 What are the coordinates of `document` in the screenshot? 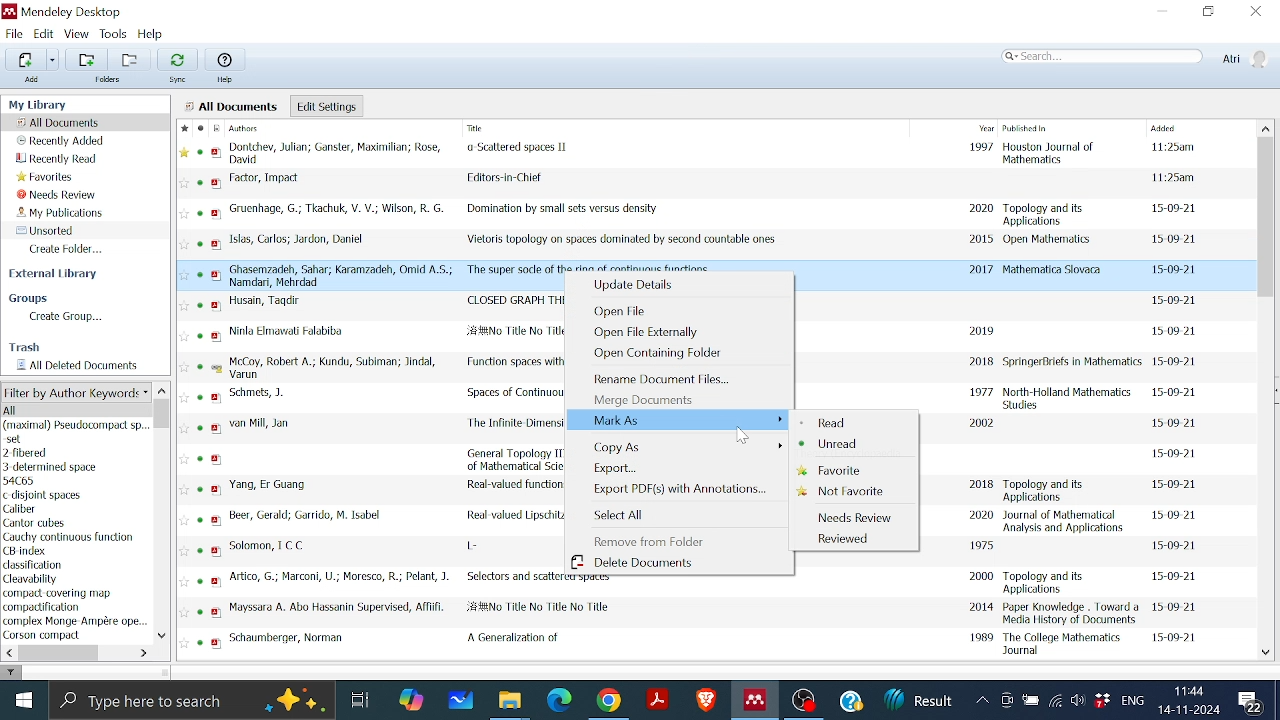 It's located at (1165, 304).